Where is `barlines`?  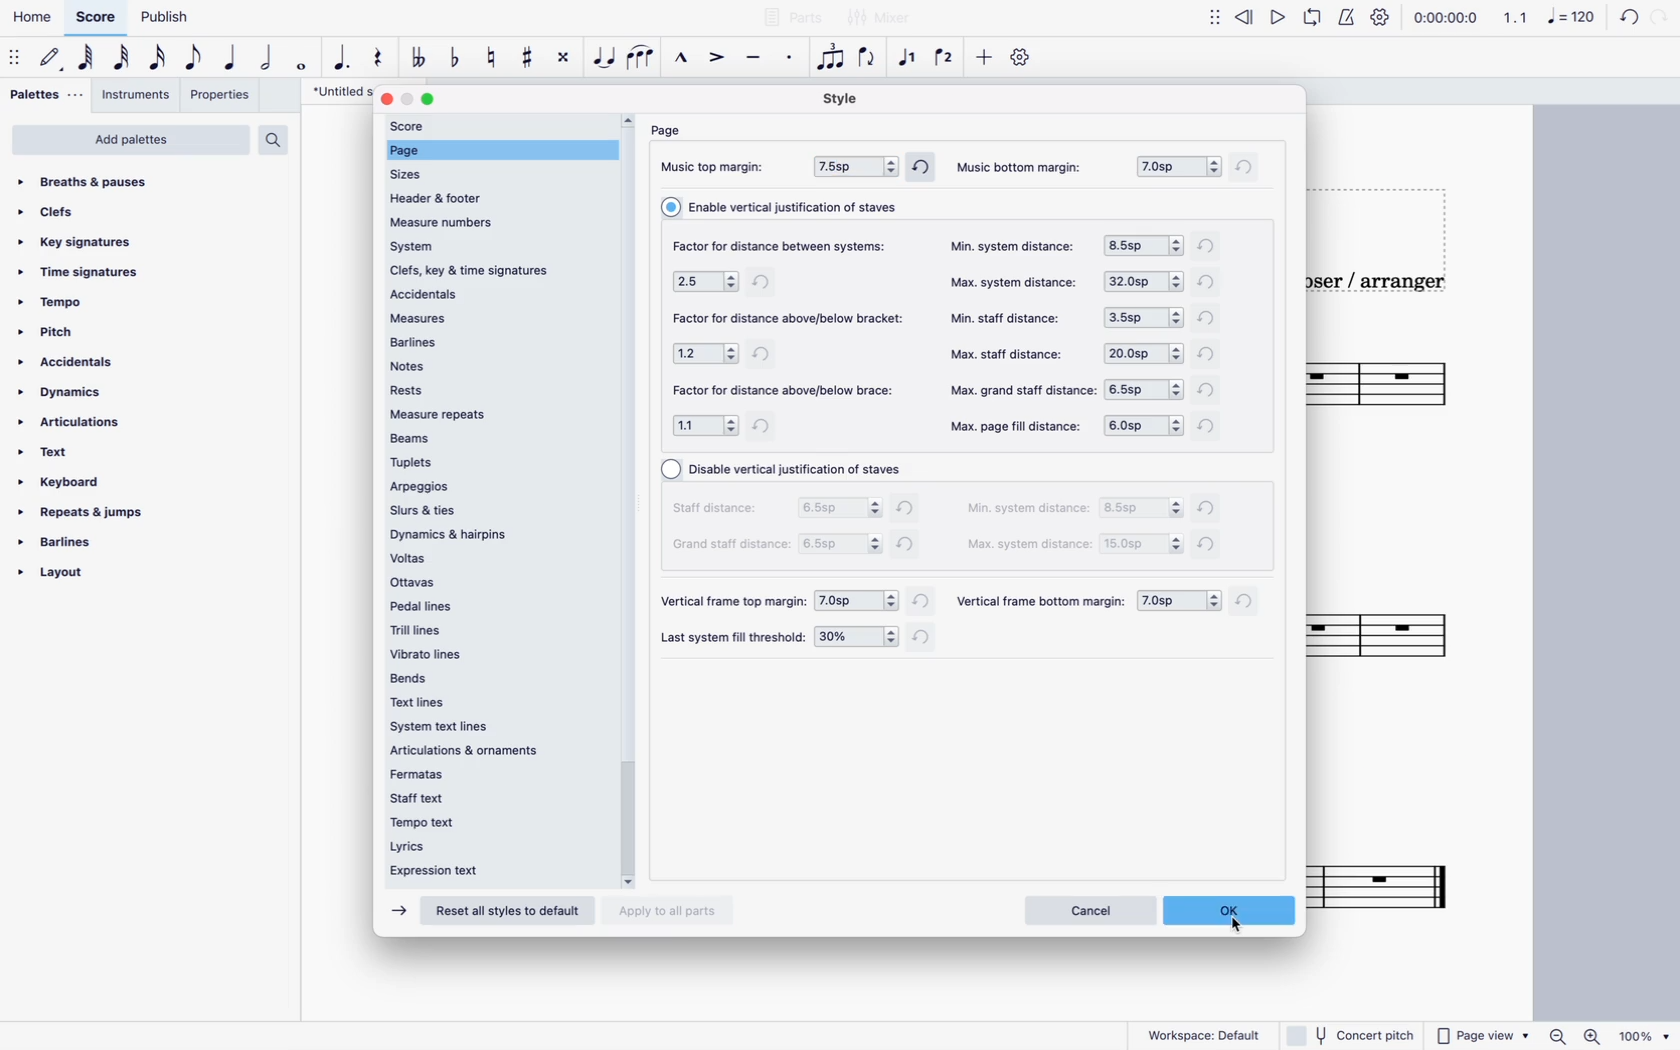
barlines is located at coordinates (493, 340).